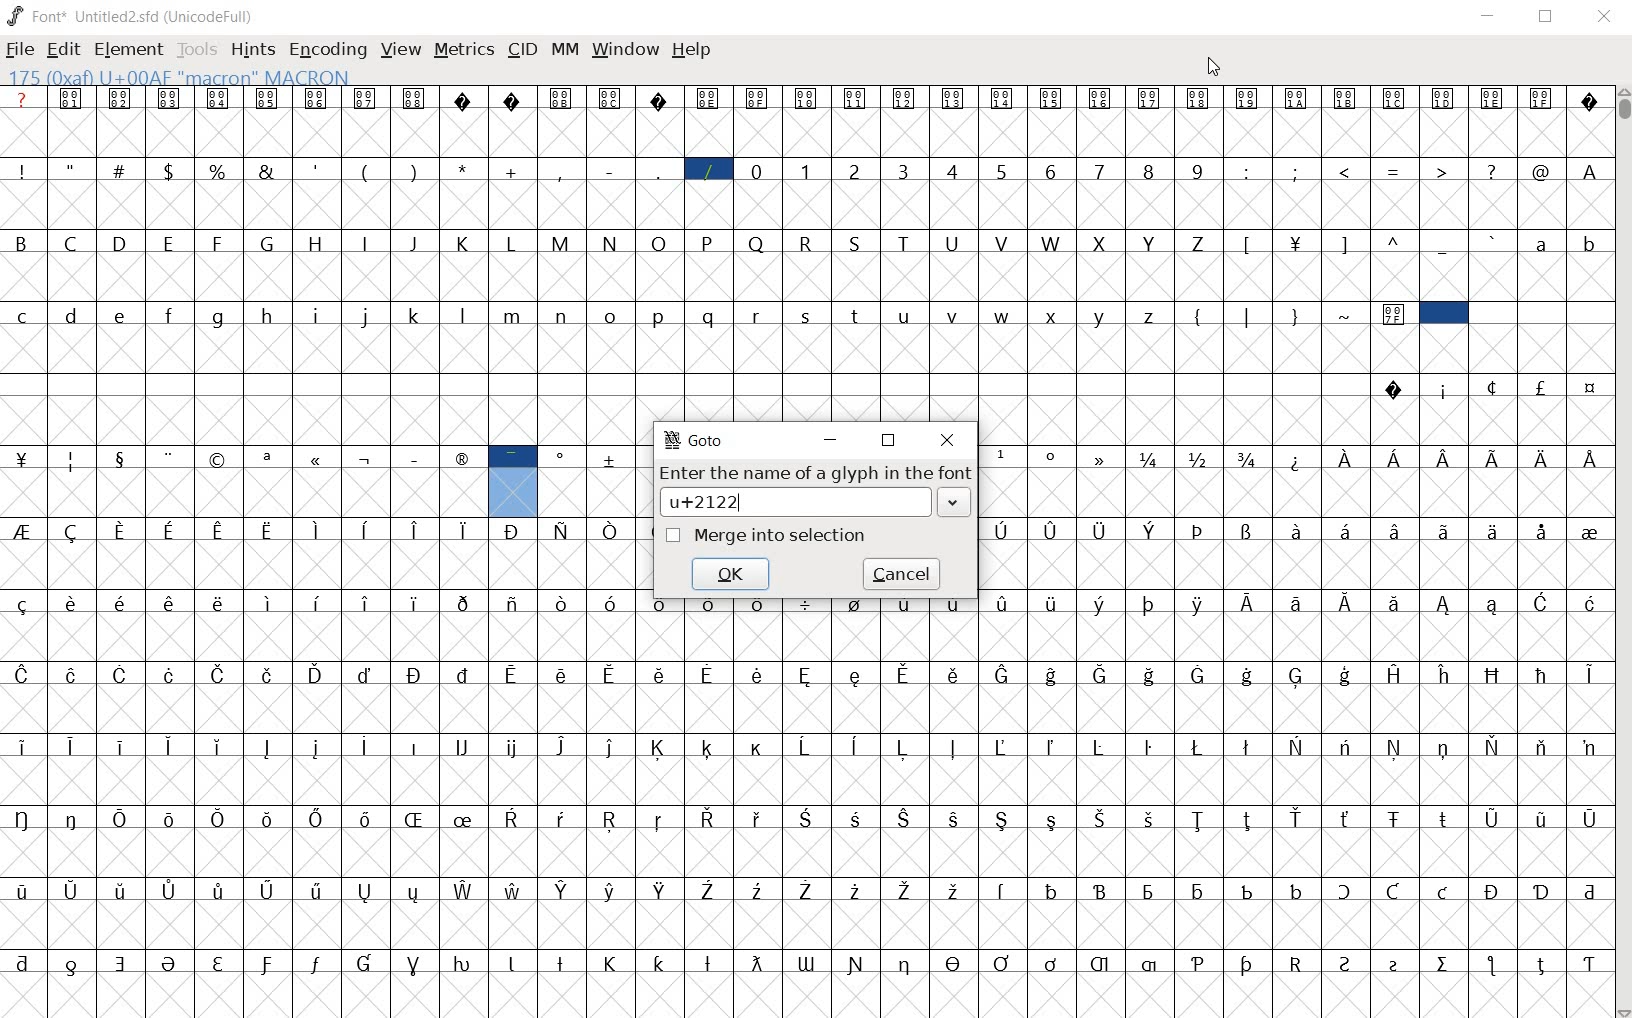  I want to click on accented characters, so click(1027, 632).